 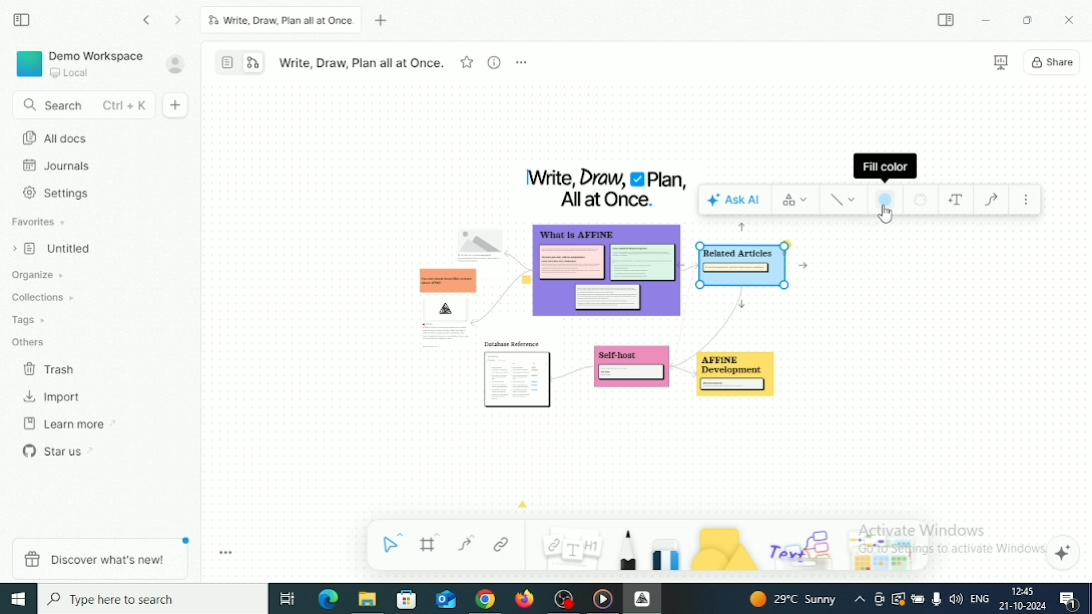 What do you see at coordinates (525, 600) in the screenshot?
I see `Firefox` at bounding box center [525, 600].